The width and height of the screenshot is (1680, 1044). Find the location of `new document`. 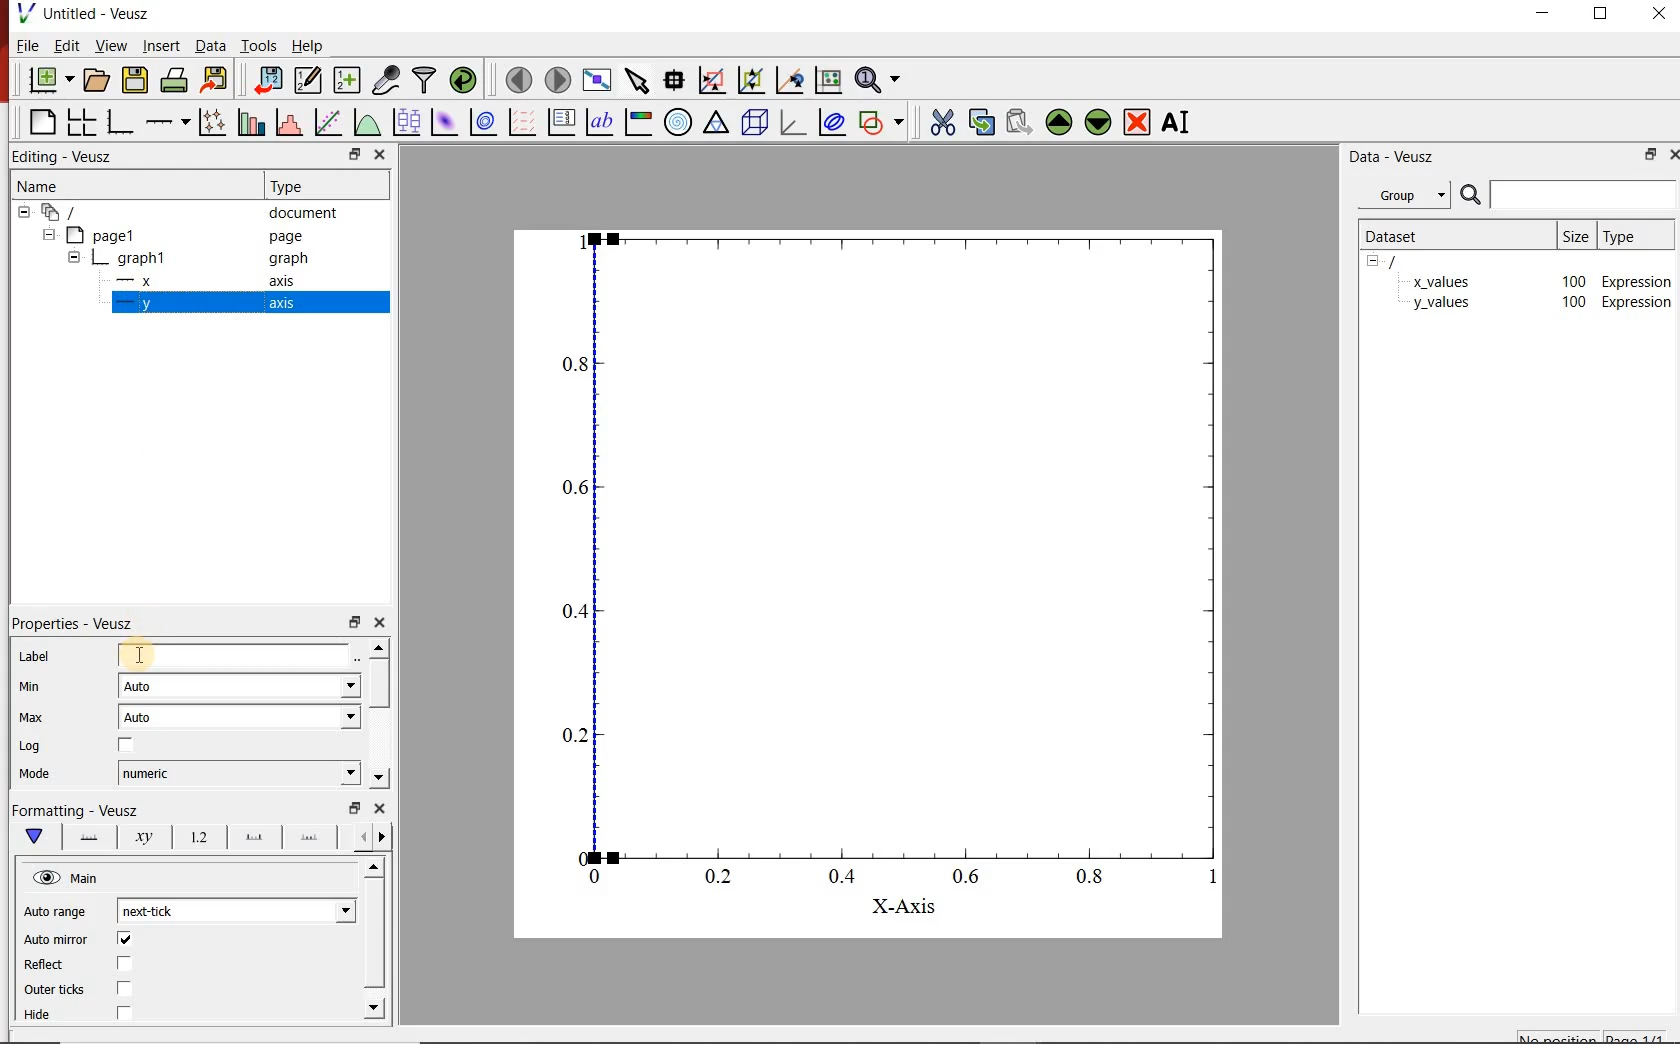

new document is located at coordinates (51, 78).